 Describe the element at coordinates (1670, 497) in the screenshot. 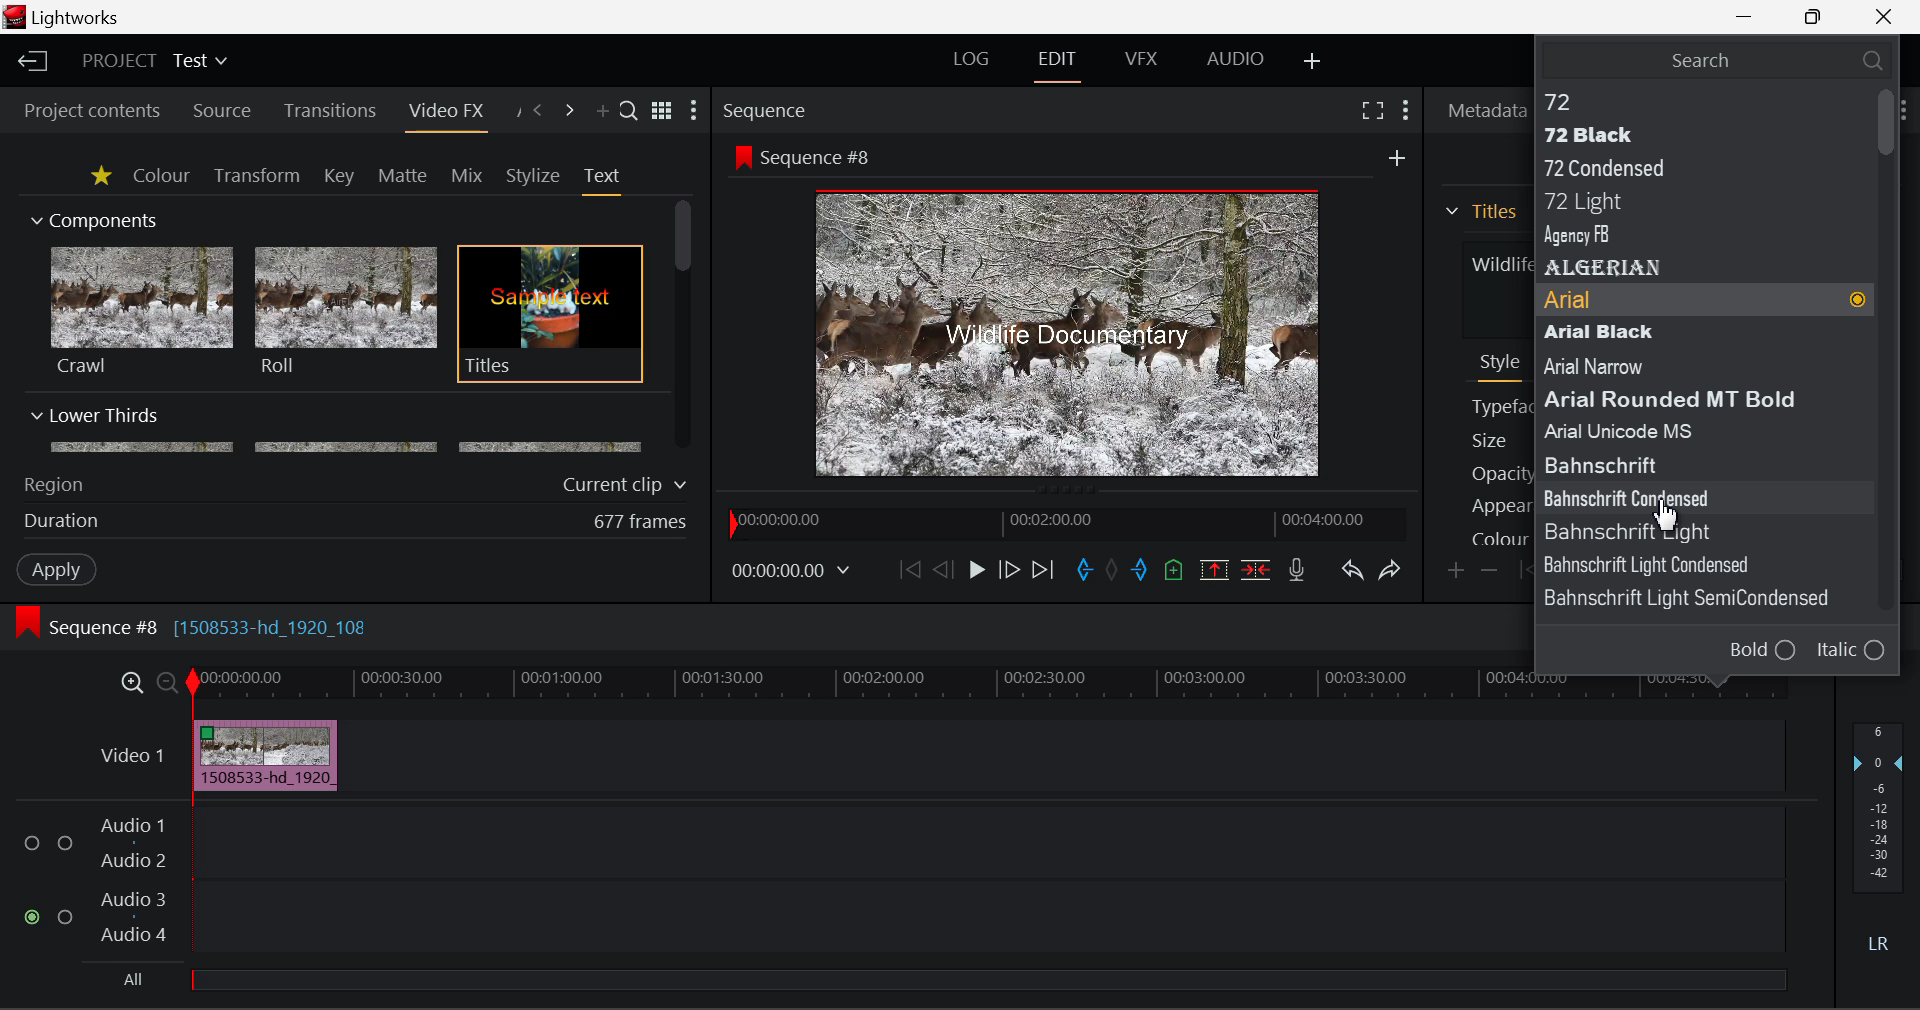

I see `Bahnschrift Condensed` at that location.